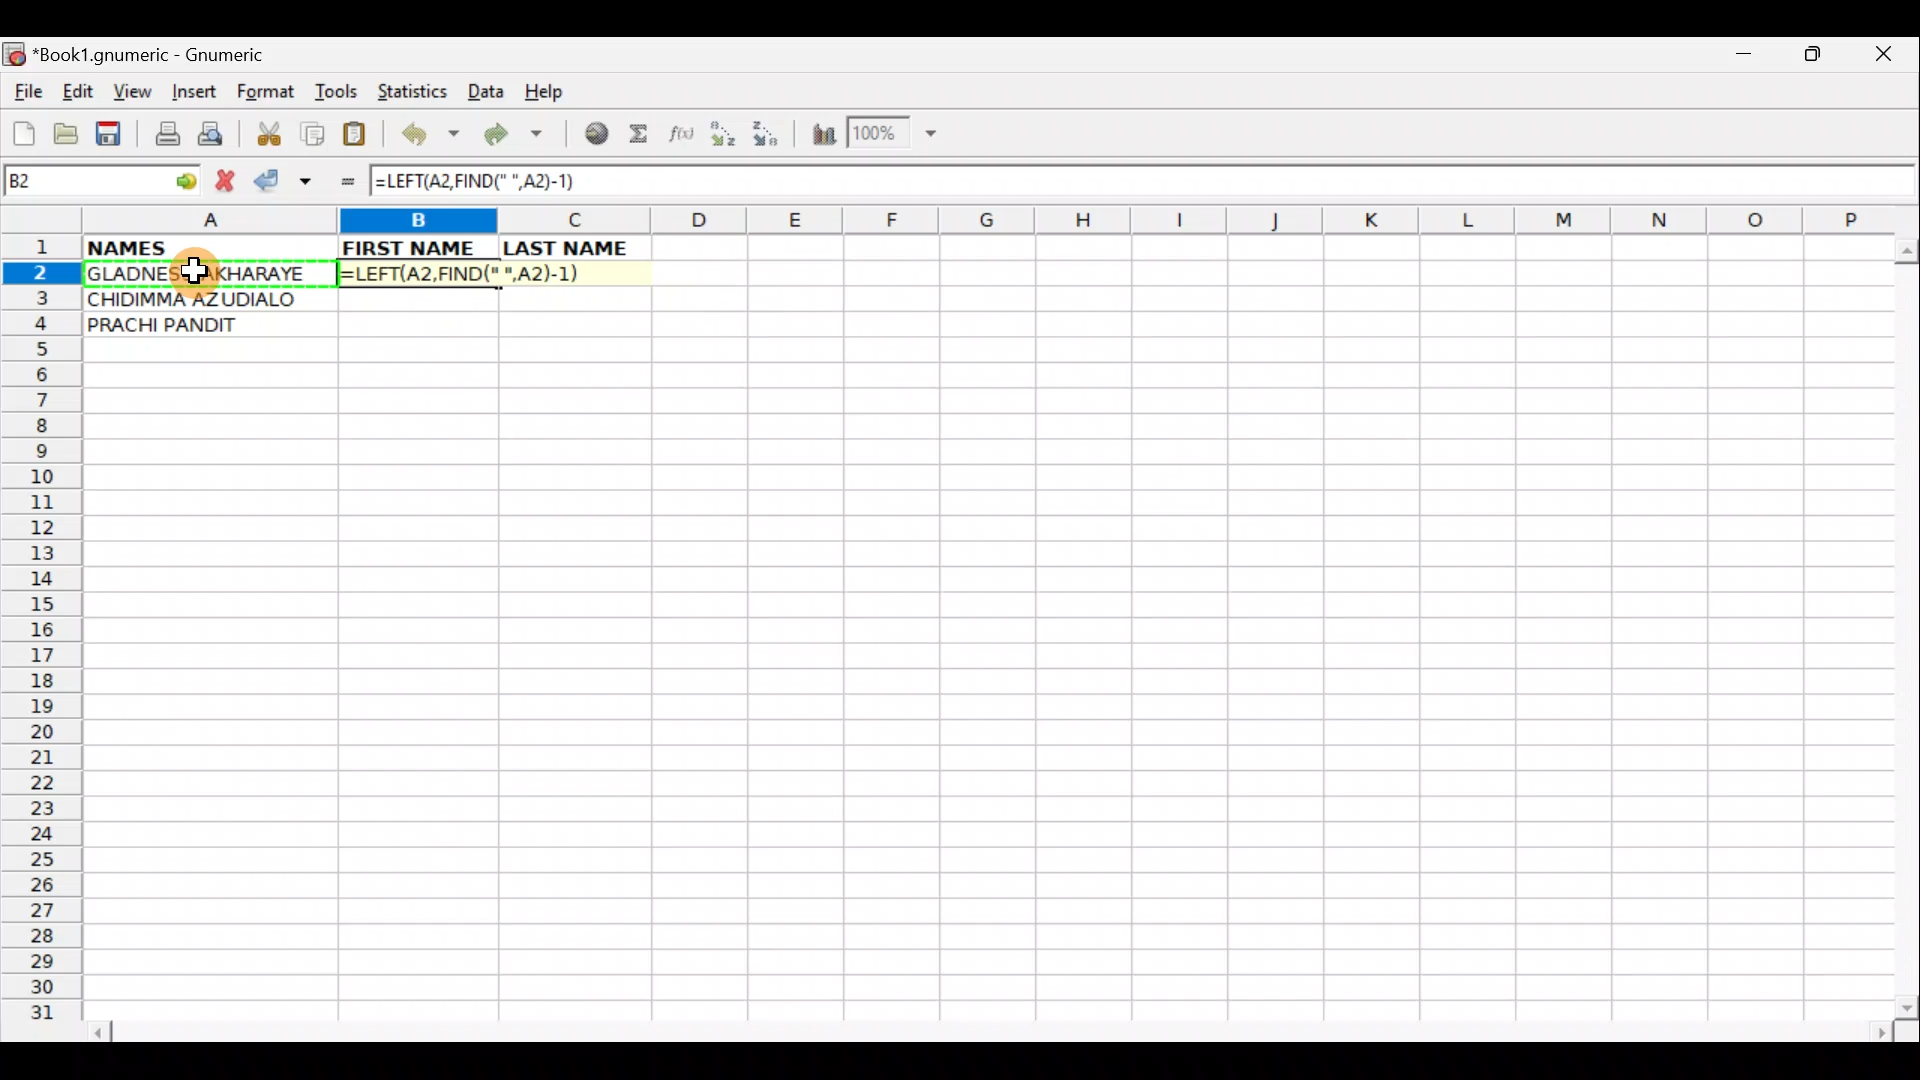 Image resolution: width=1920 pixels, height=1080 pixels. I want to click on Columns, so click(977, 220).